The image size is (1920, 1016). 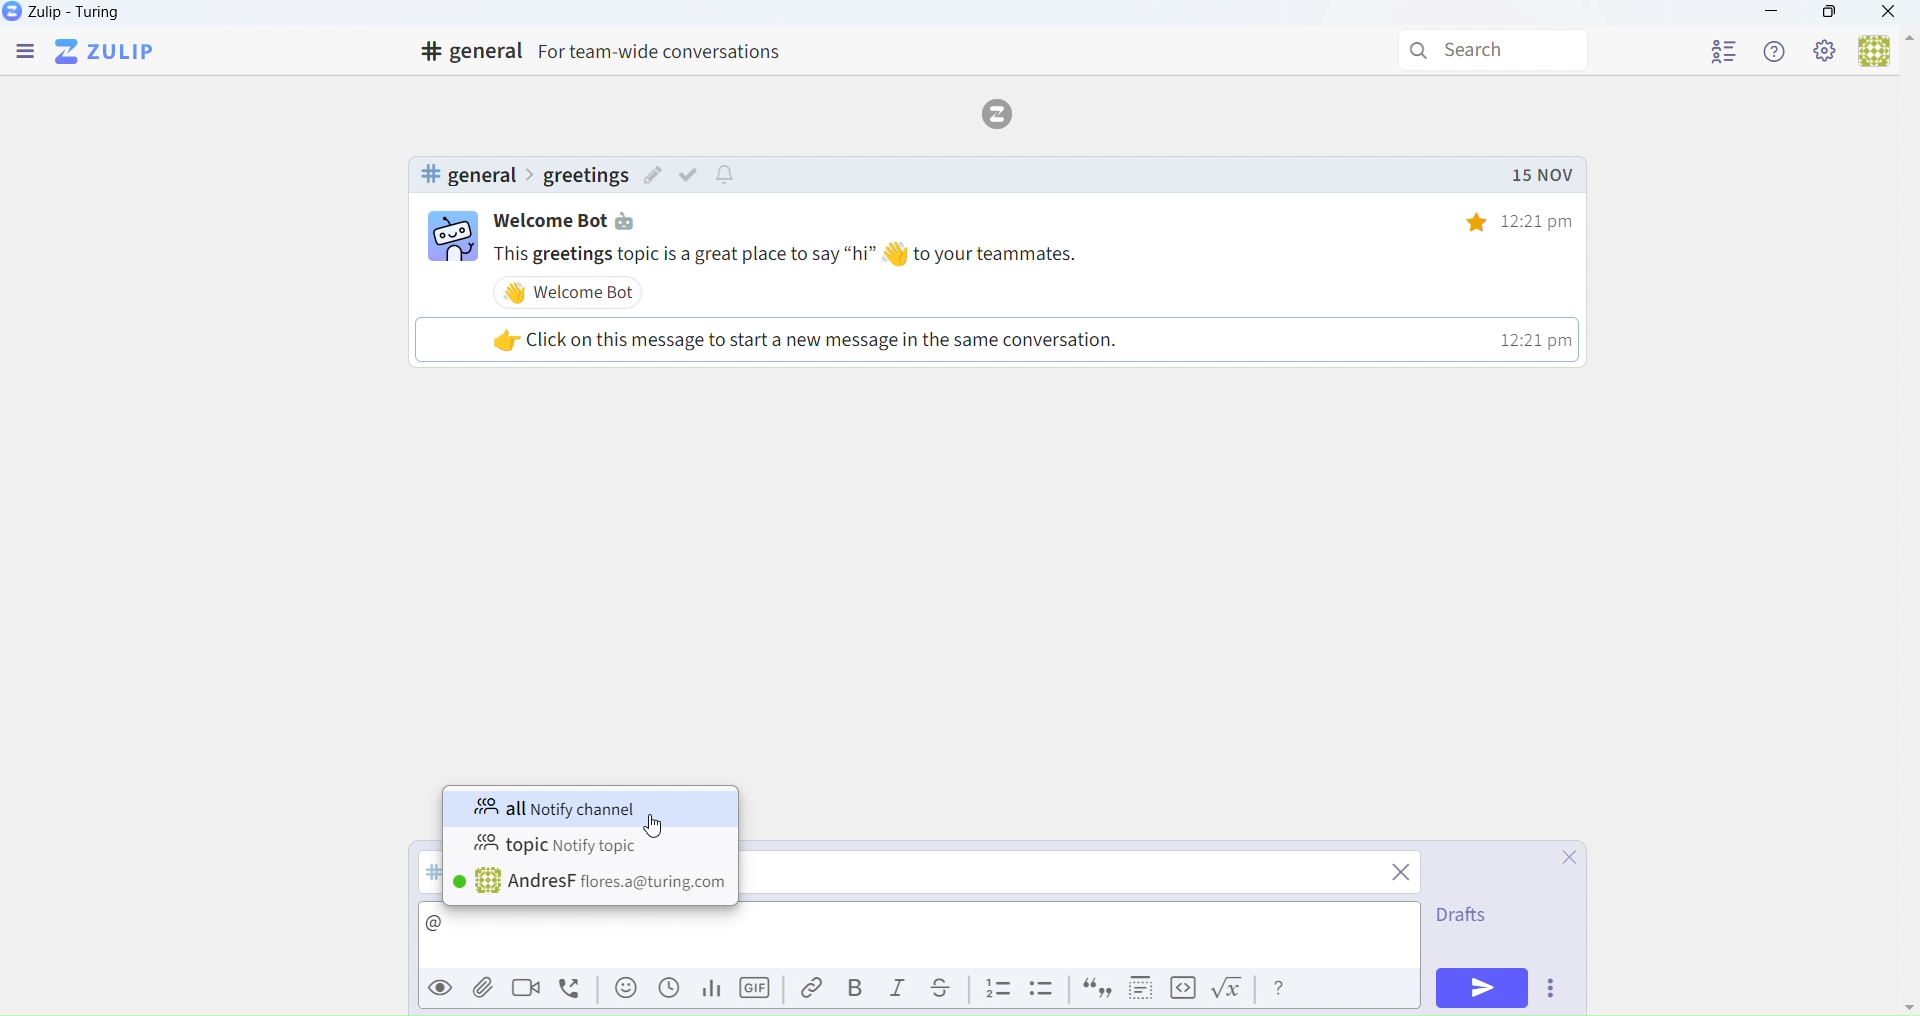 I want to click on general, so click(x=467, y=175).